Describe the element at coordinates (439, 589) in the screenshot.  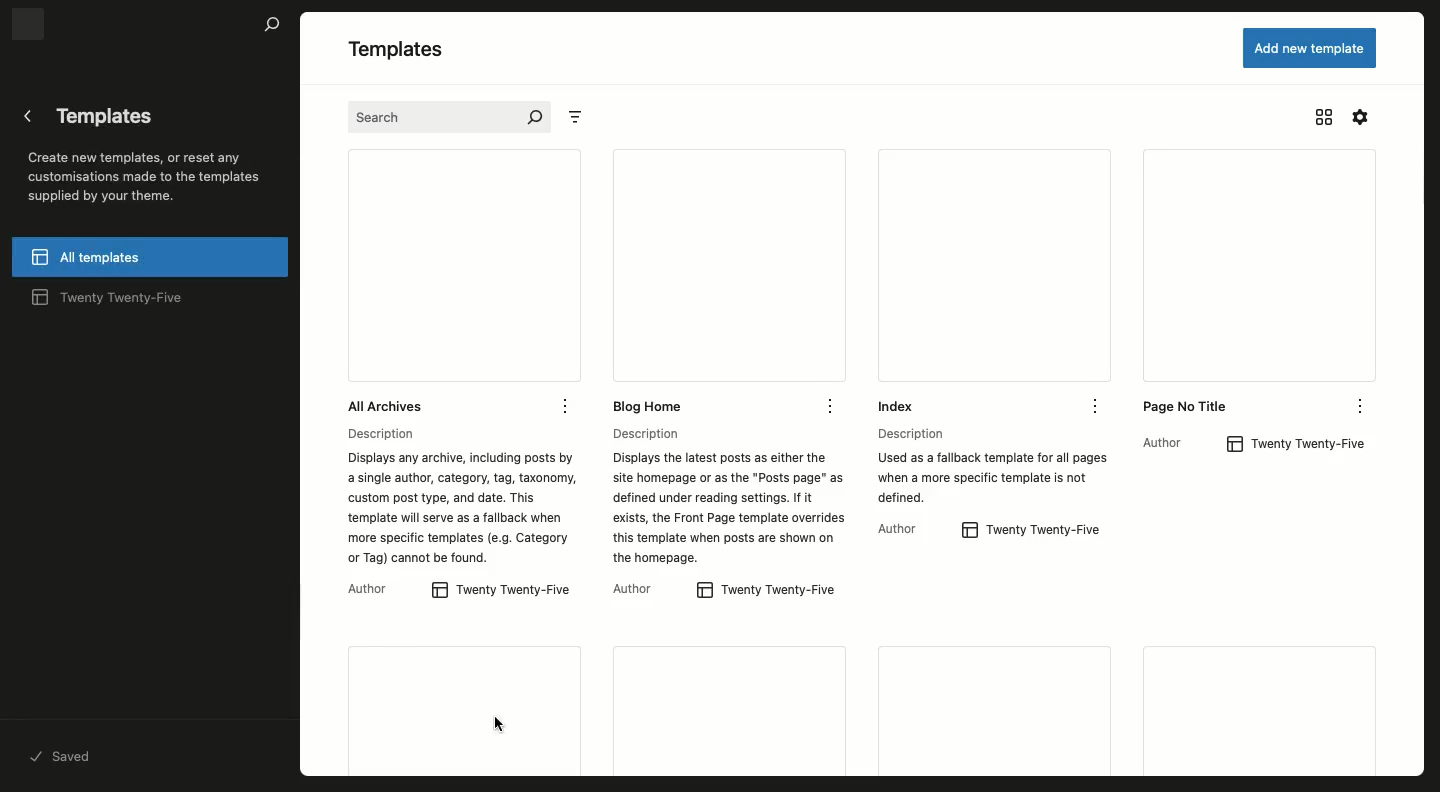
I see `Button` at that location.